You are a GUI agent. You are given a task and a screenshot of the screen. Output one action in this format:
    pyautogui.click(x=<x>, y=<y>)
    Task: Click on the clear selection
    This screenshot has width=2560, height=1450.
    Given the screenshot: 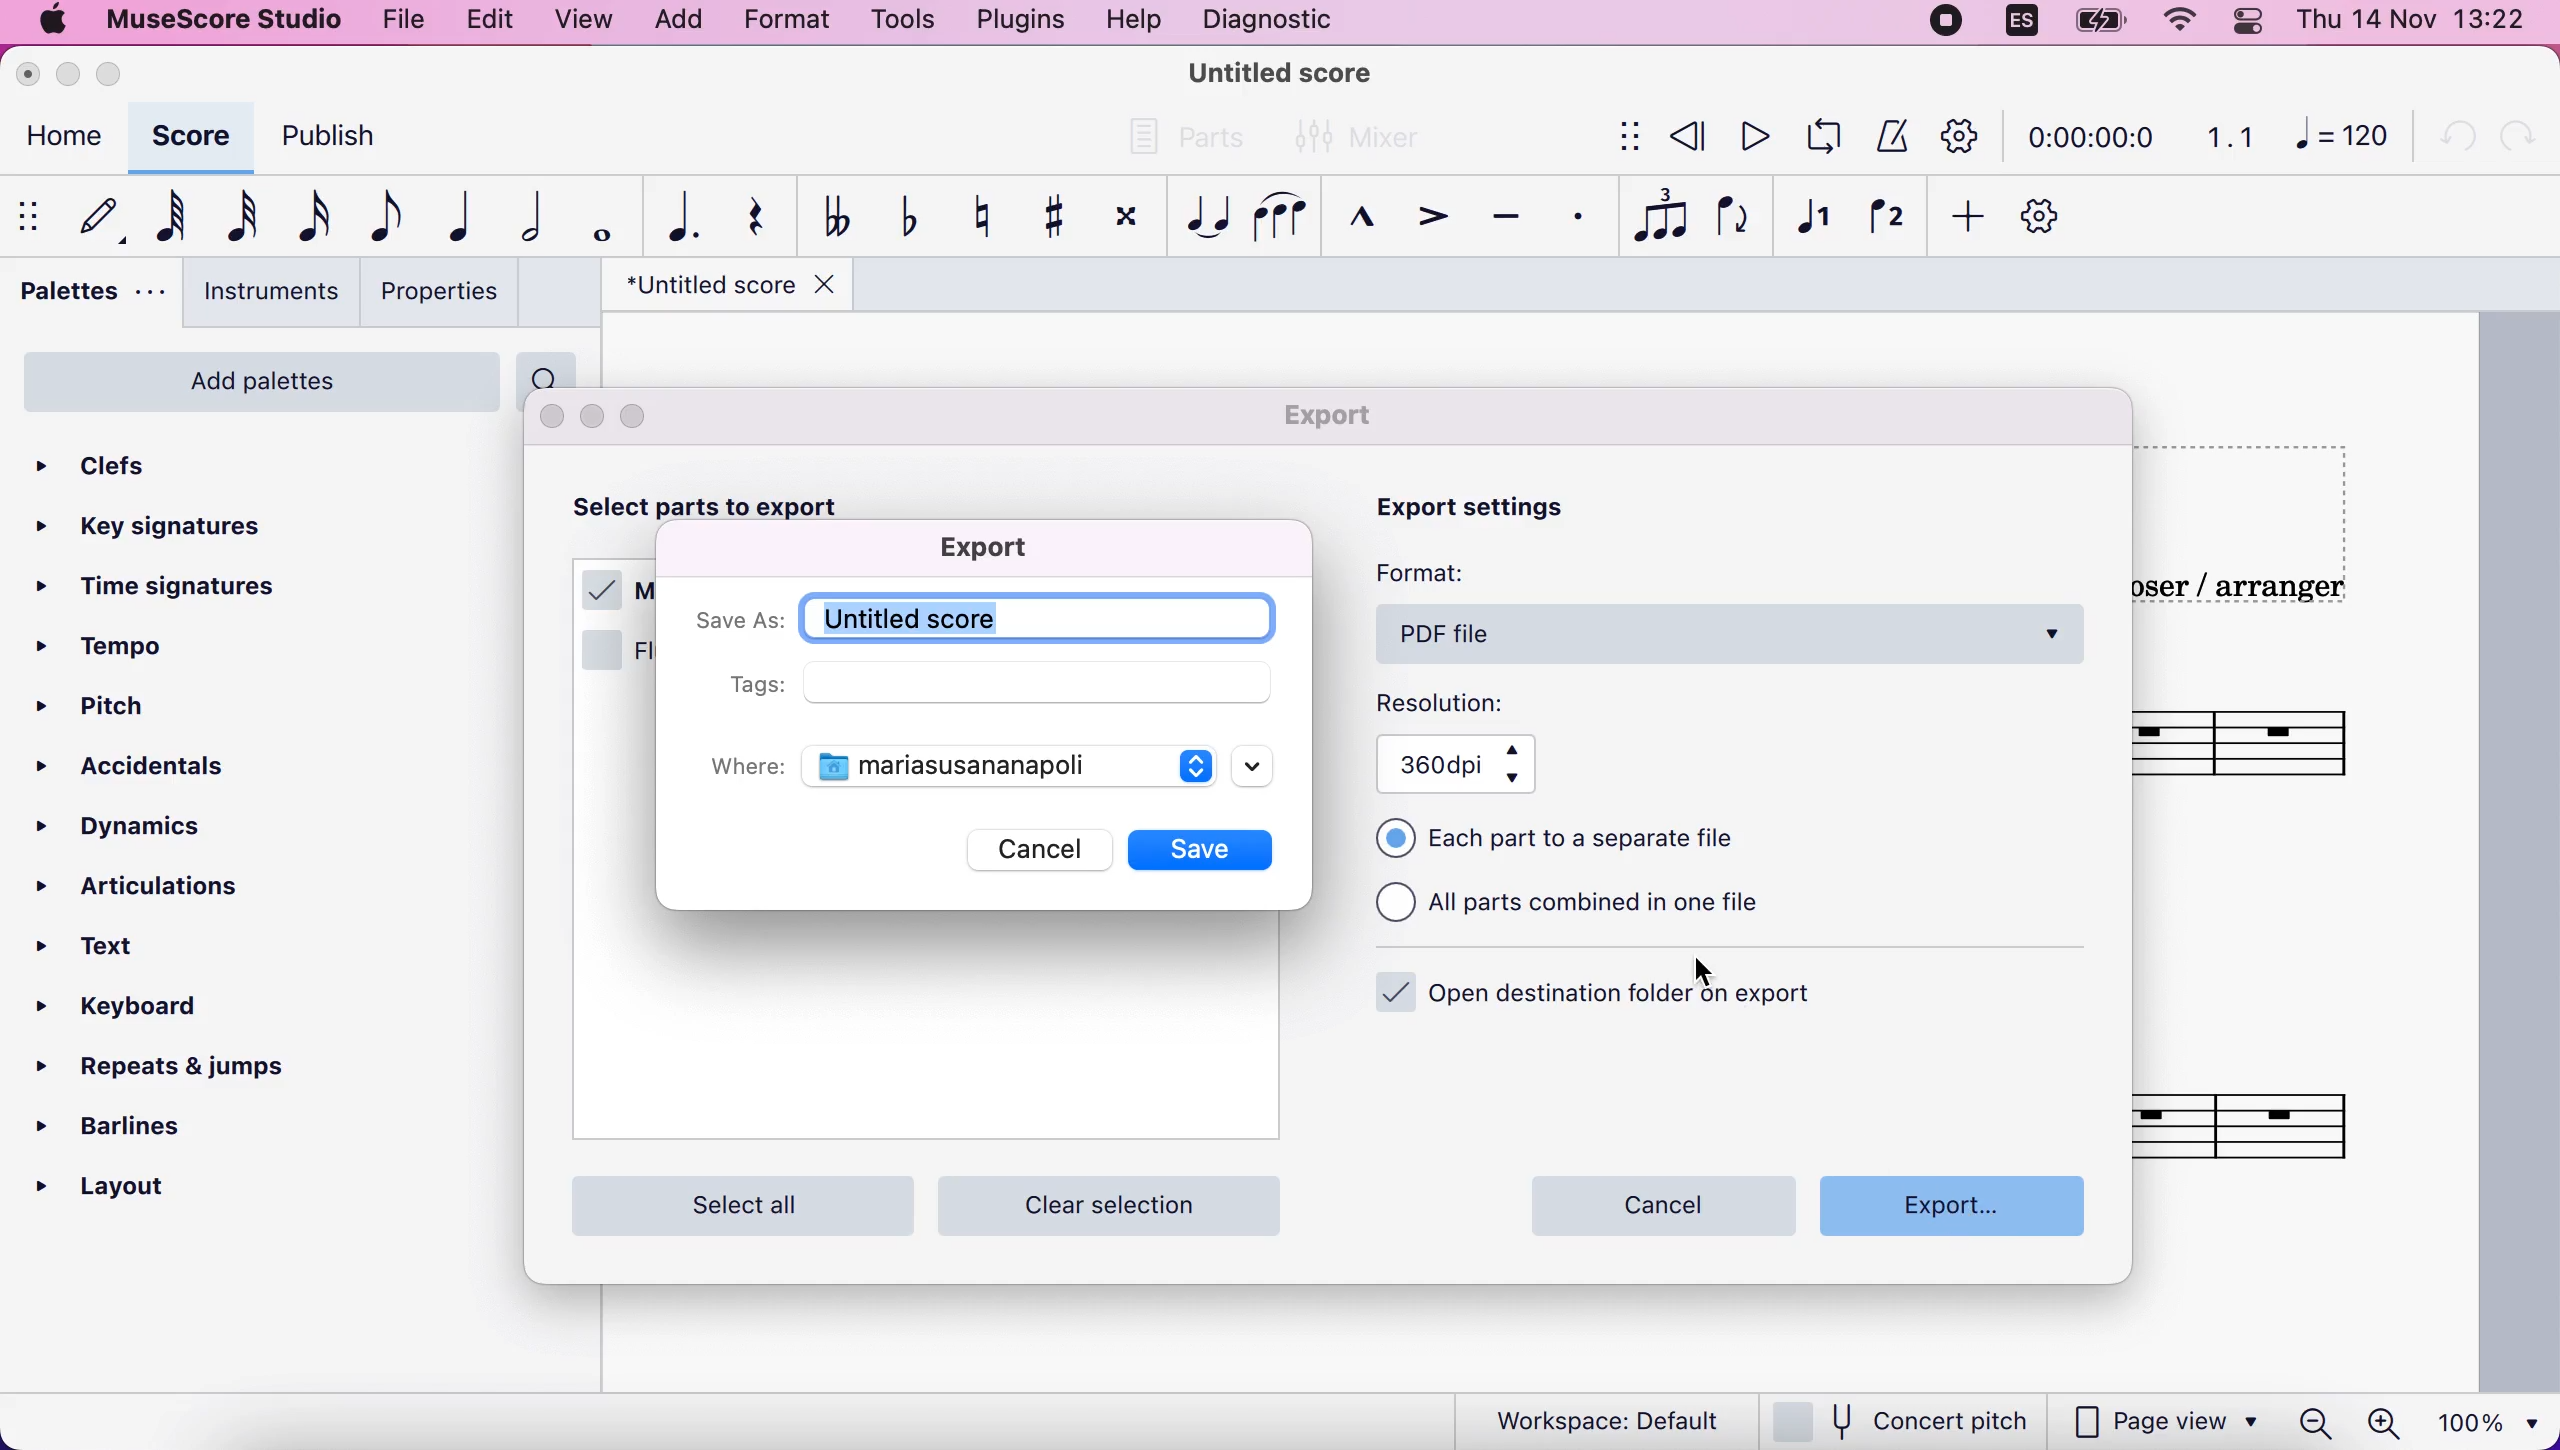 What is the action you would take?
    pyautogui.click(x=1123, y=1204)
    